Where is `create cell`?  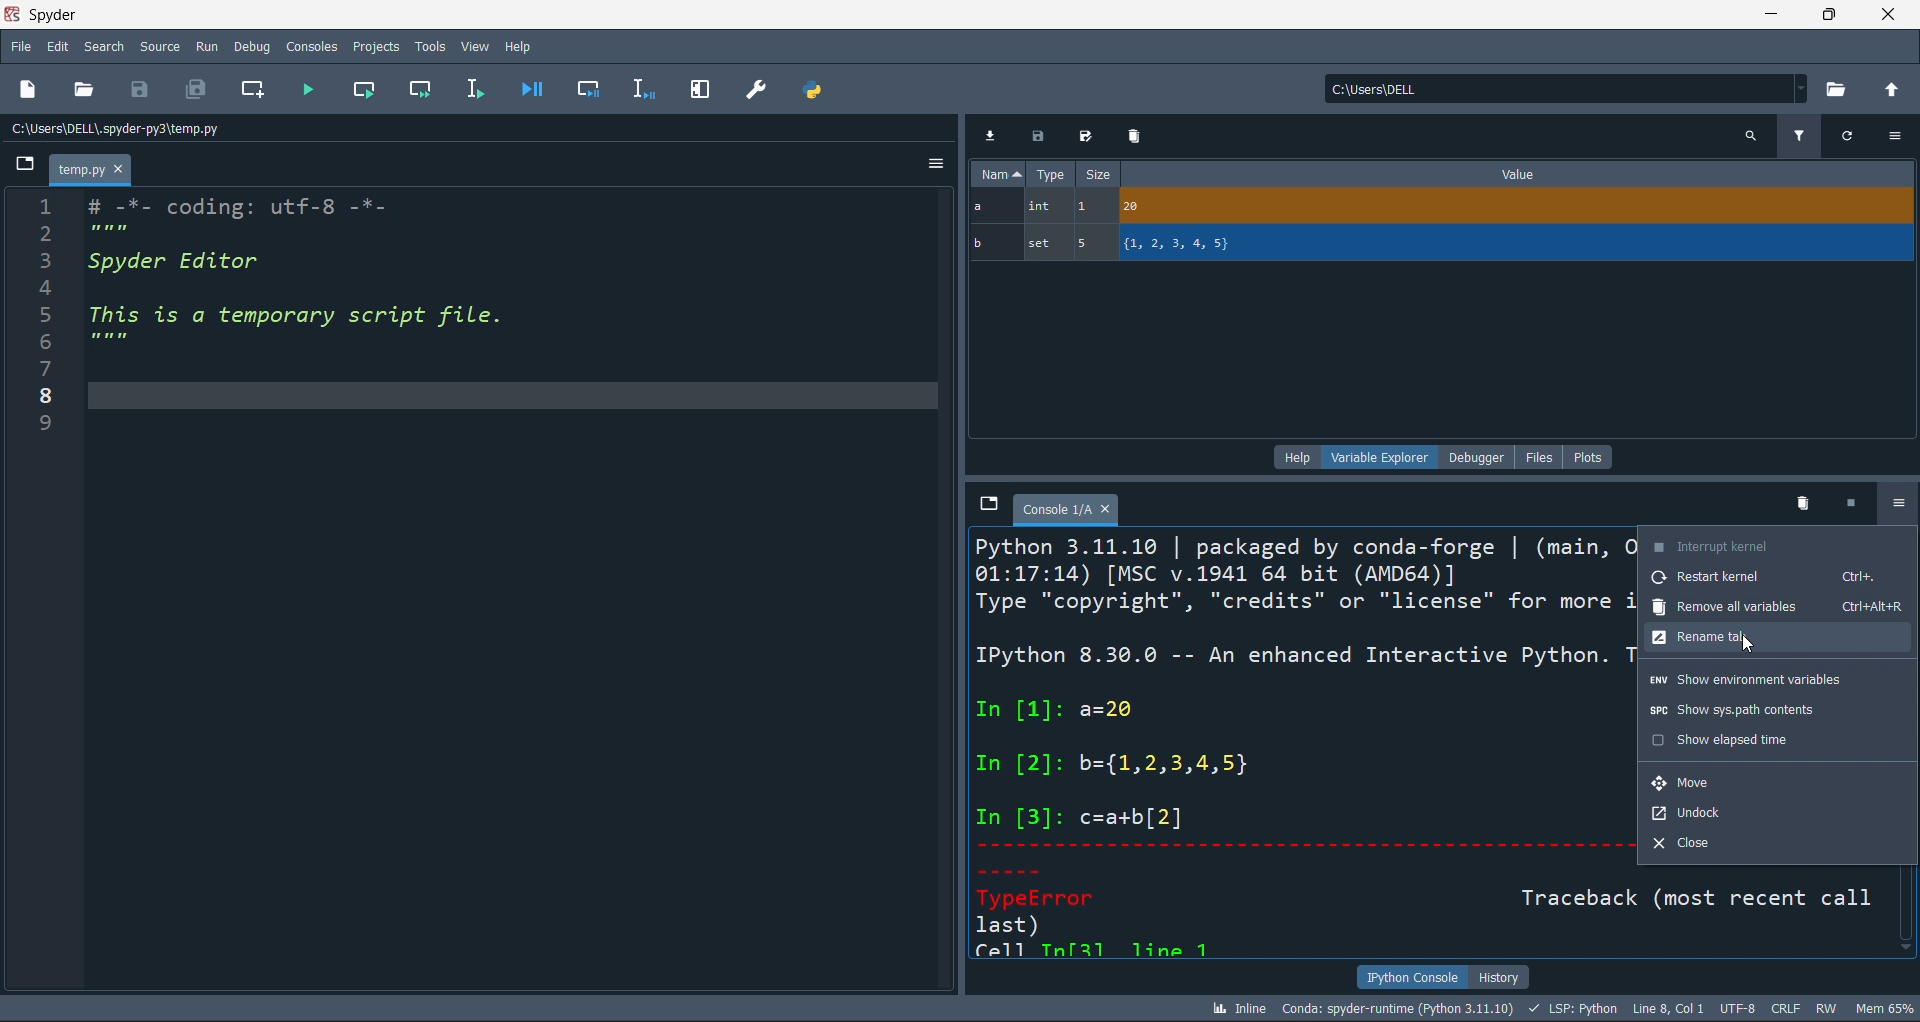
create cell is located at coordinates (250, 92).